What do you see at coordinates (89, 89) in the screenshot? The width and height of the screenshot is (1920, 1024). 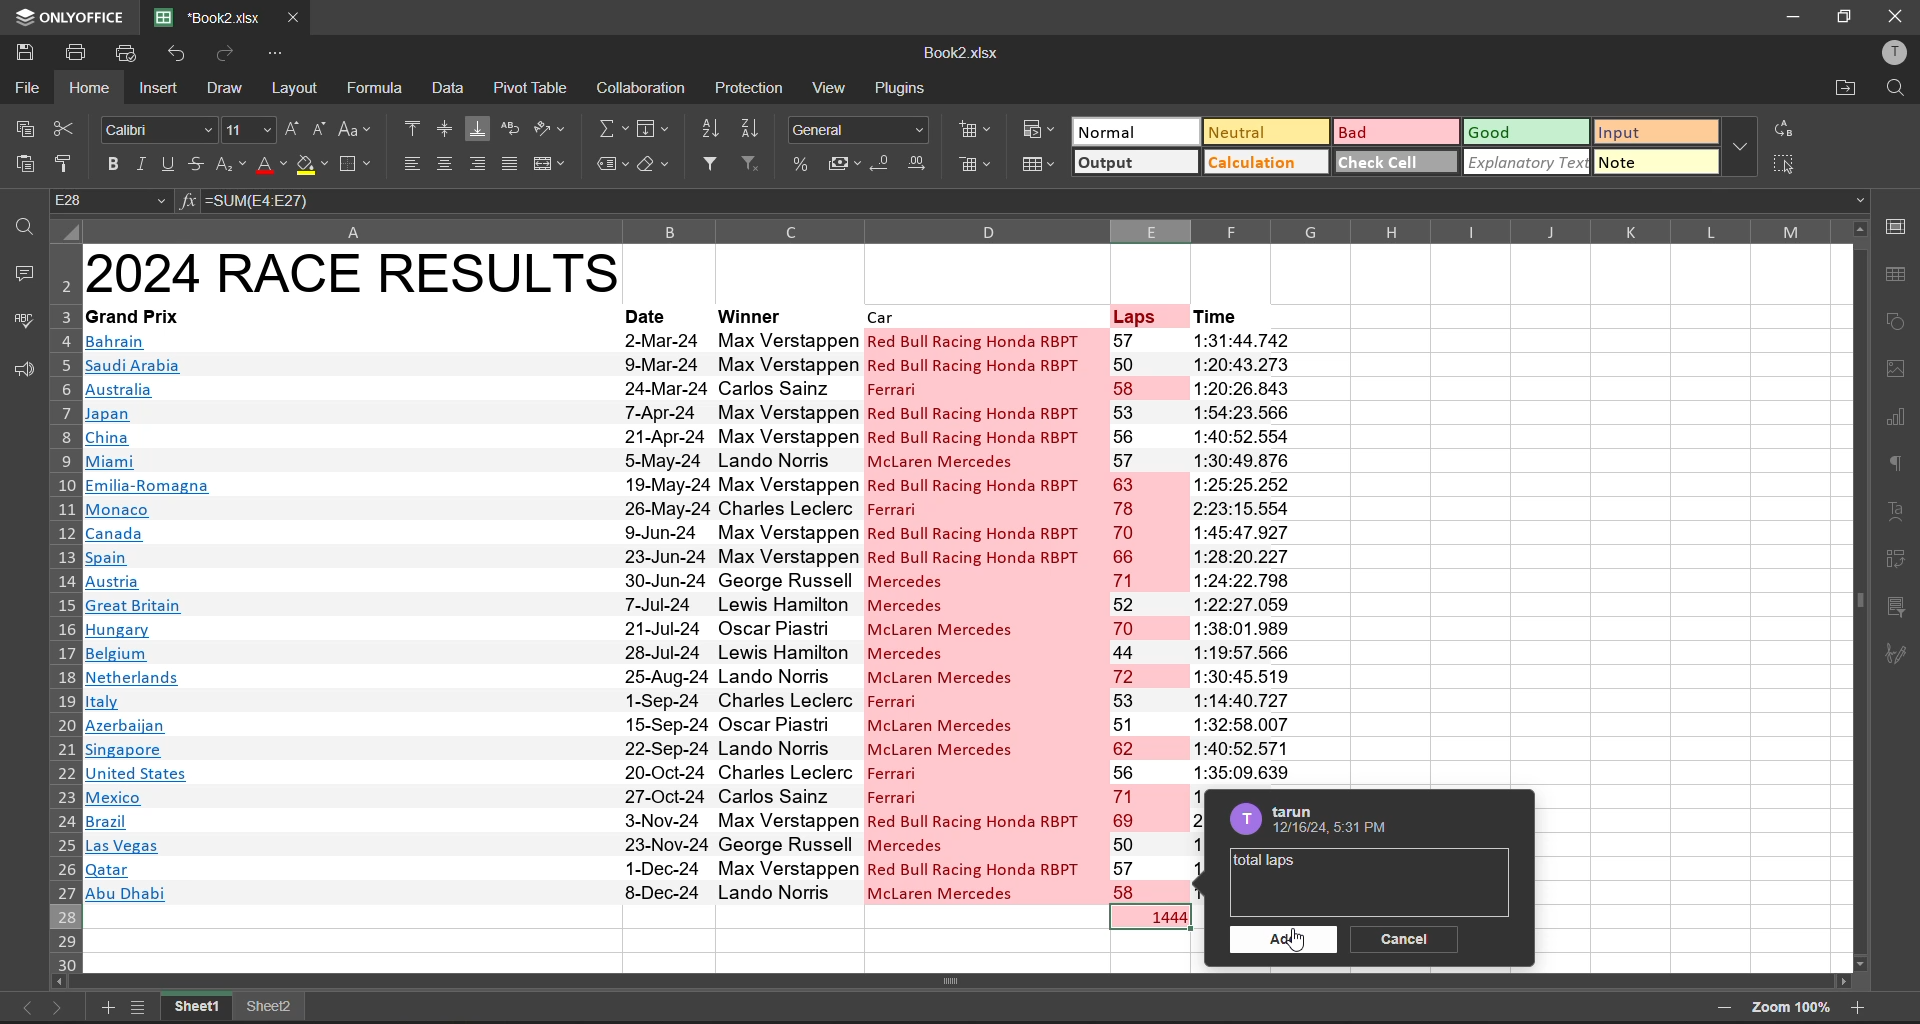 I see `home` at bounding box center [89, 89].